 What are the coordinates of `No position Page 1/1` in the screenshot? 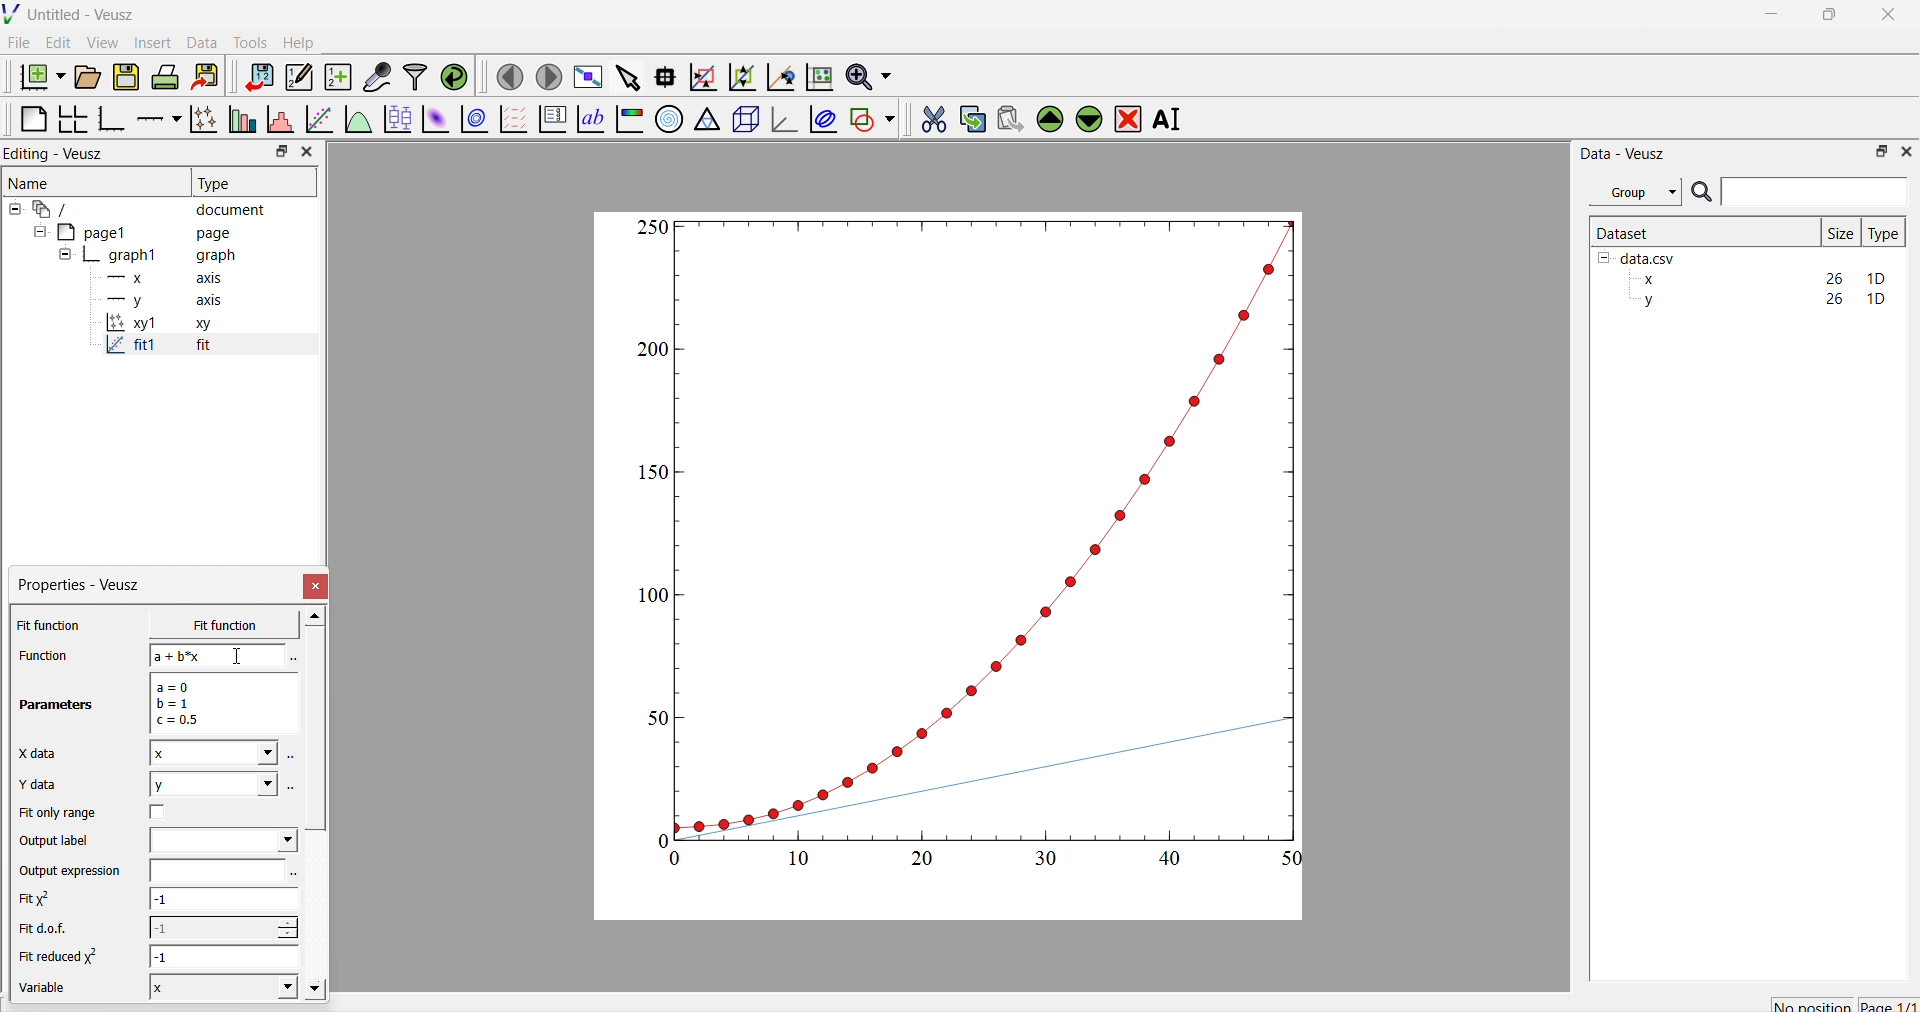 It's located at (1843, 1005).